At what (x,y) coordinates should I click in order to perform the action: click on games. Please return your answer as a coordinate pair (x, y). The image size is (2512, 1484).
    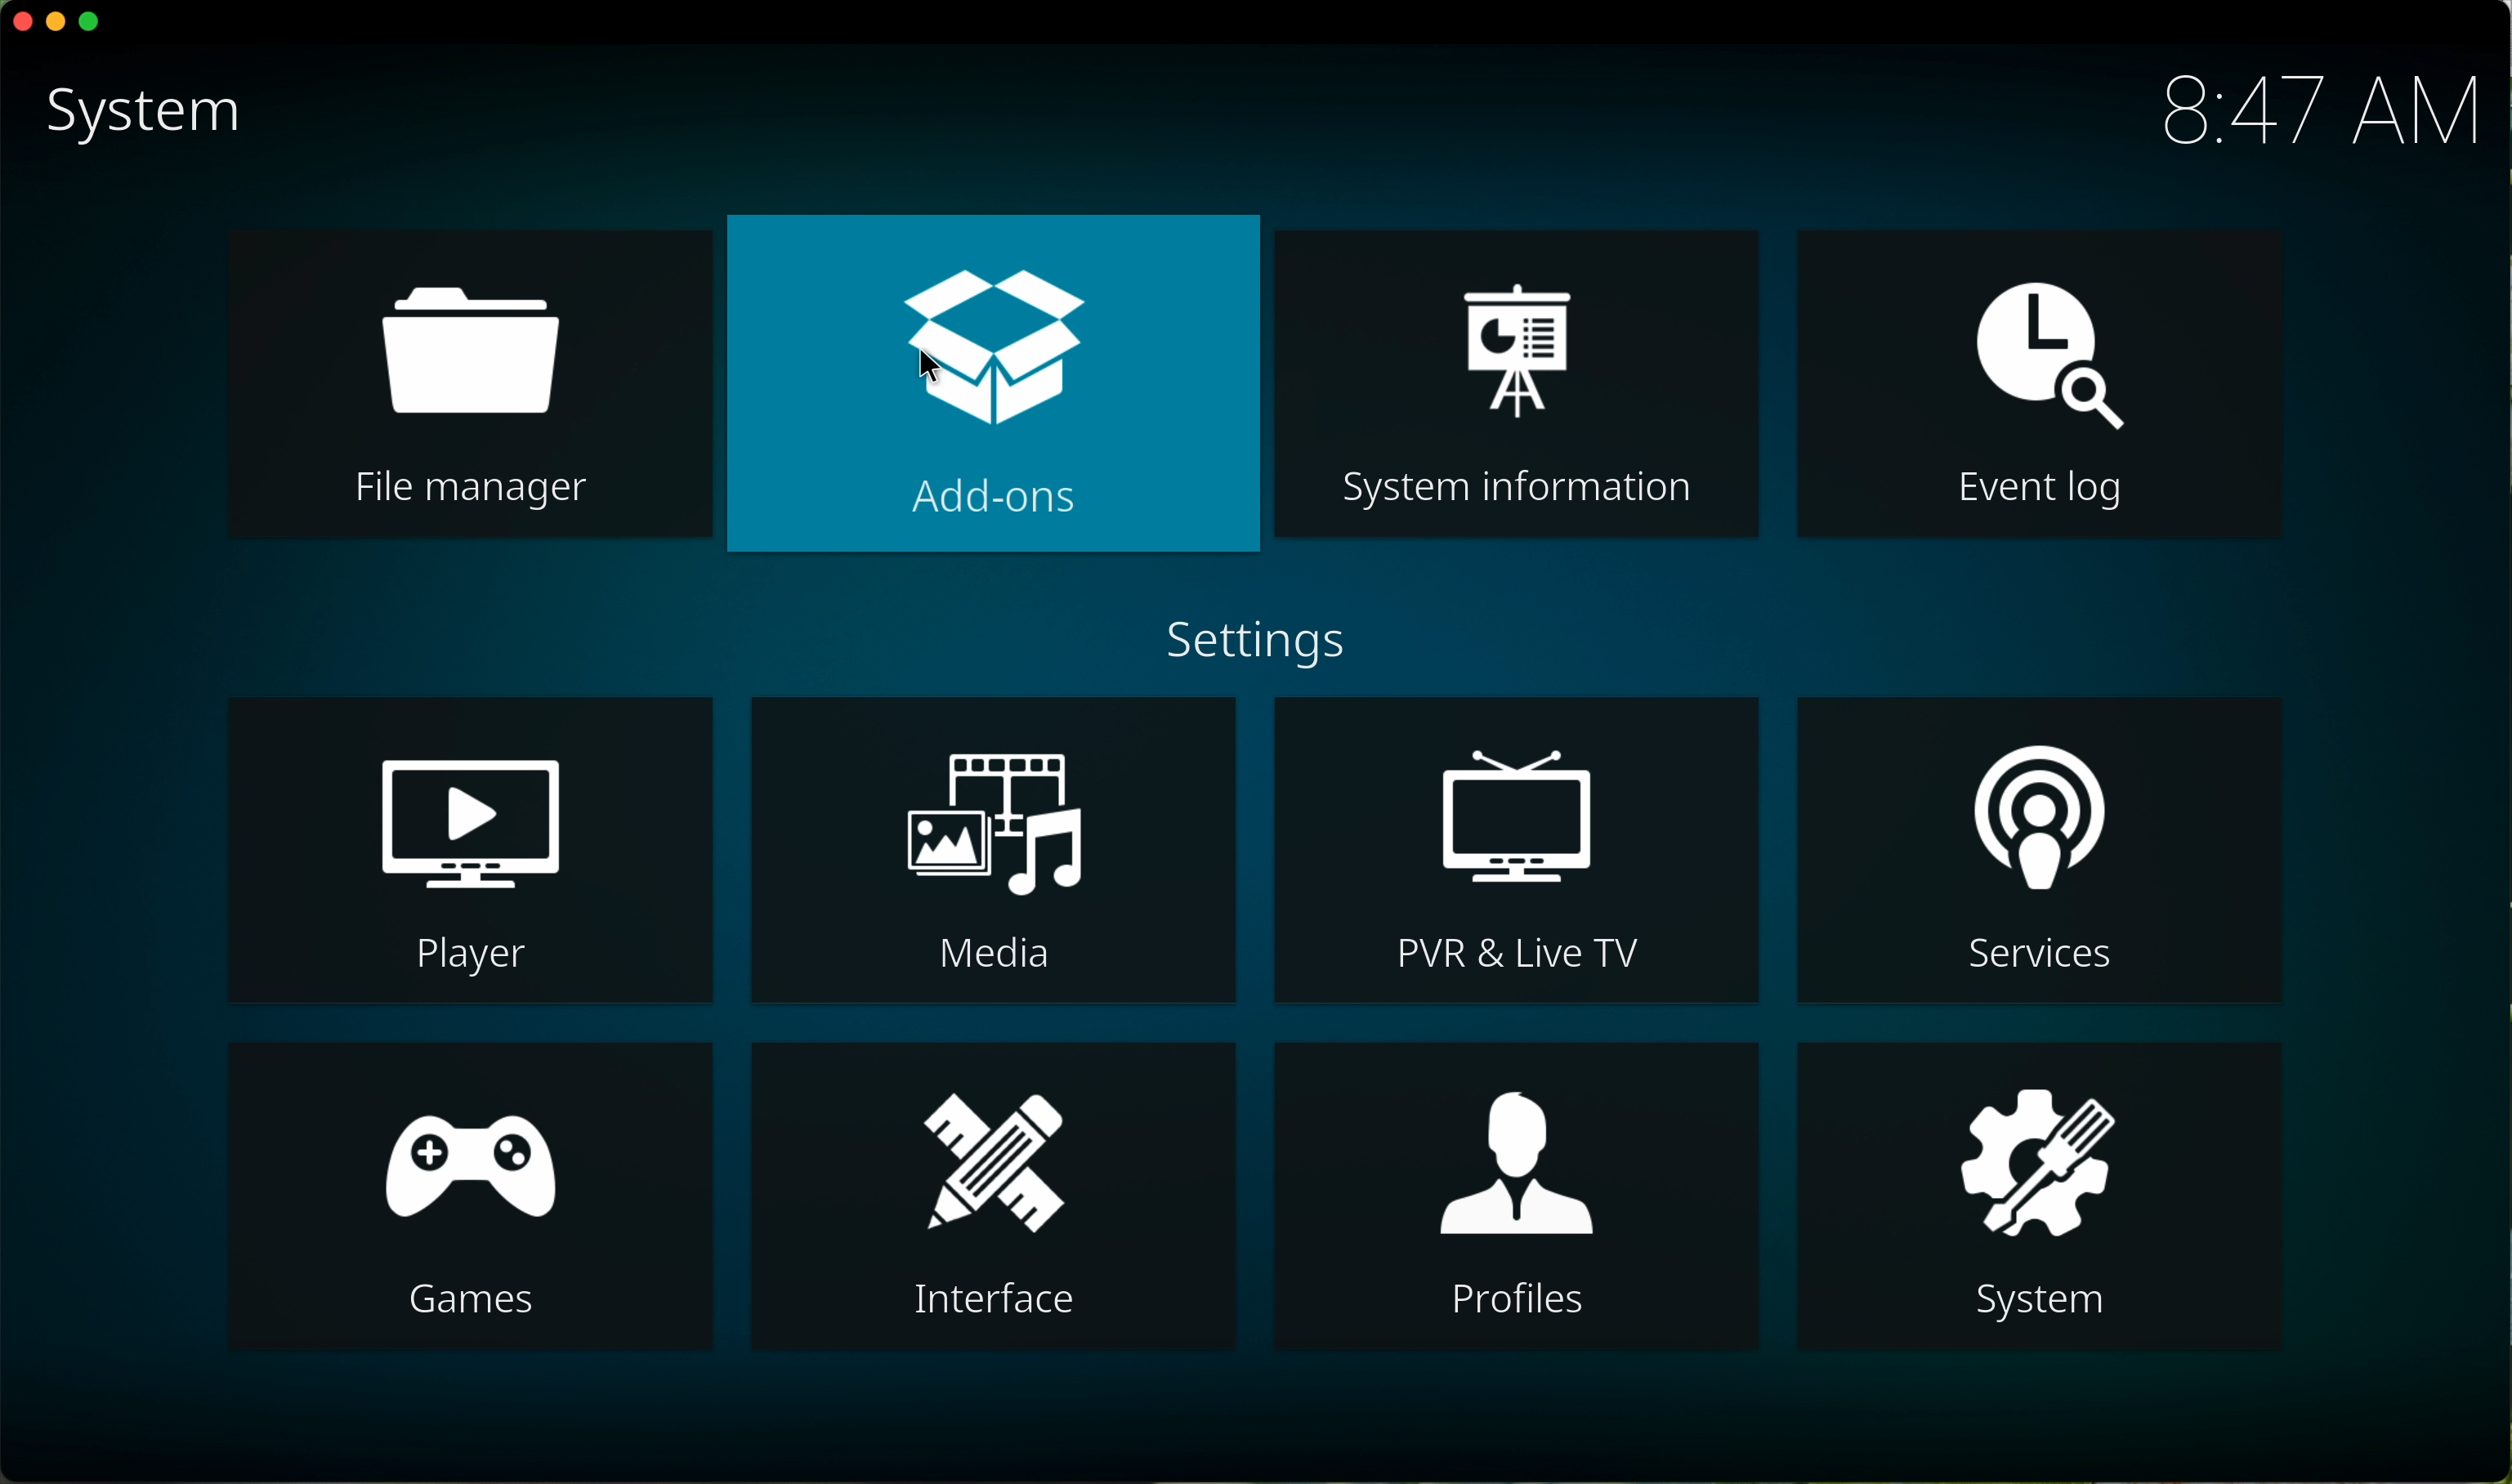
    Looking at the image, I should click on (471, 1200).